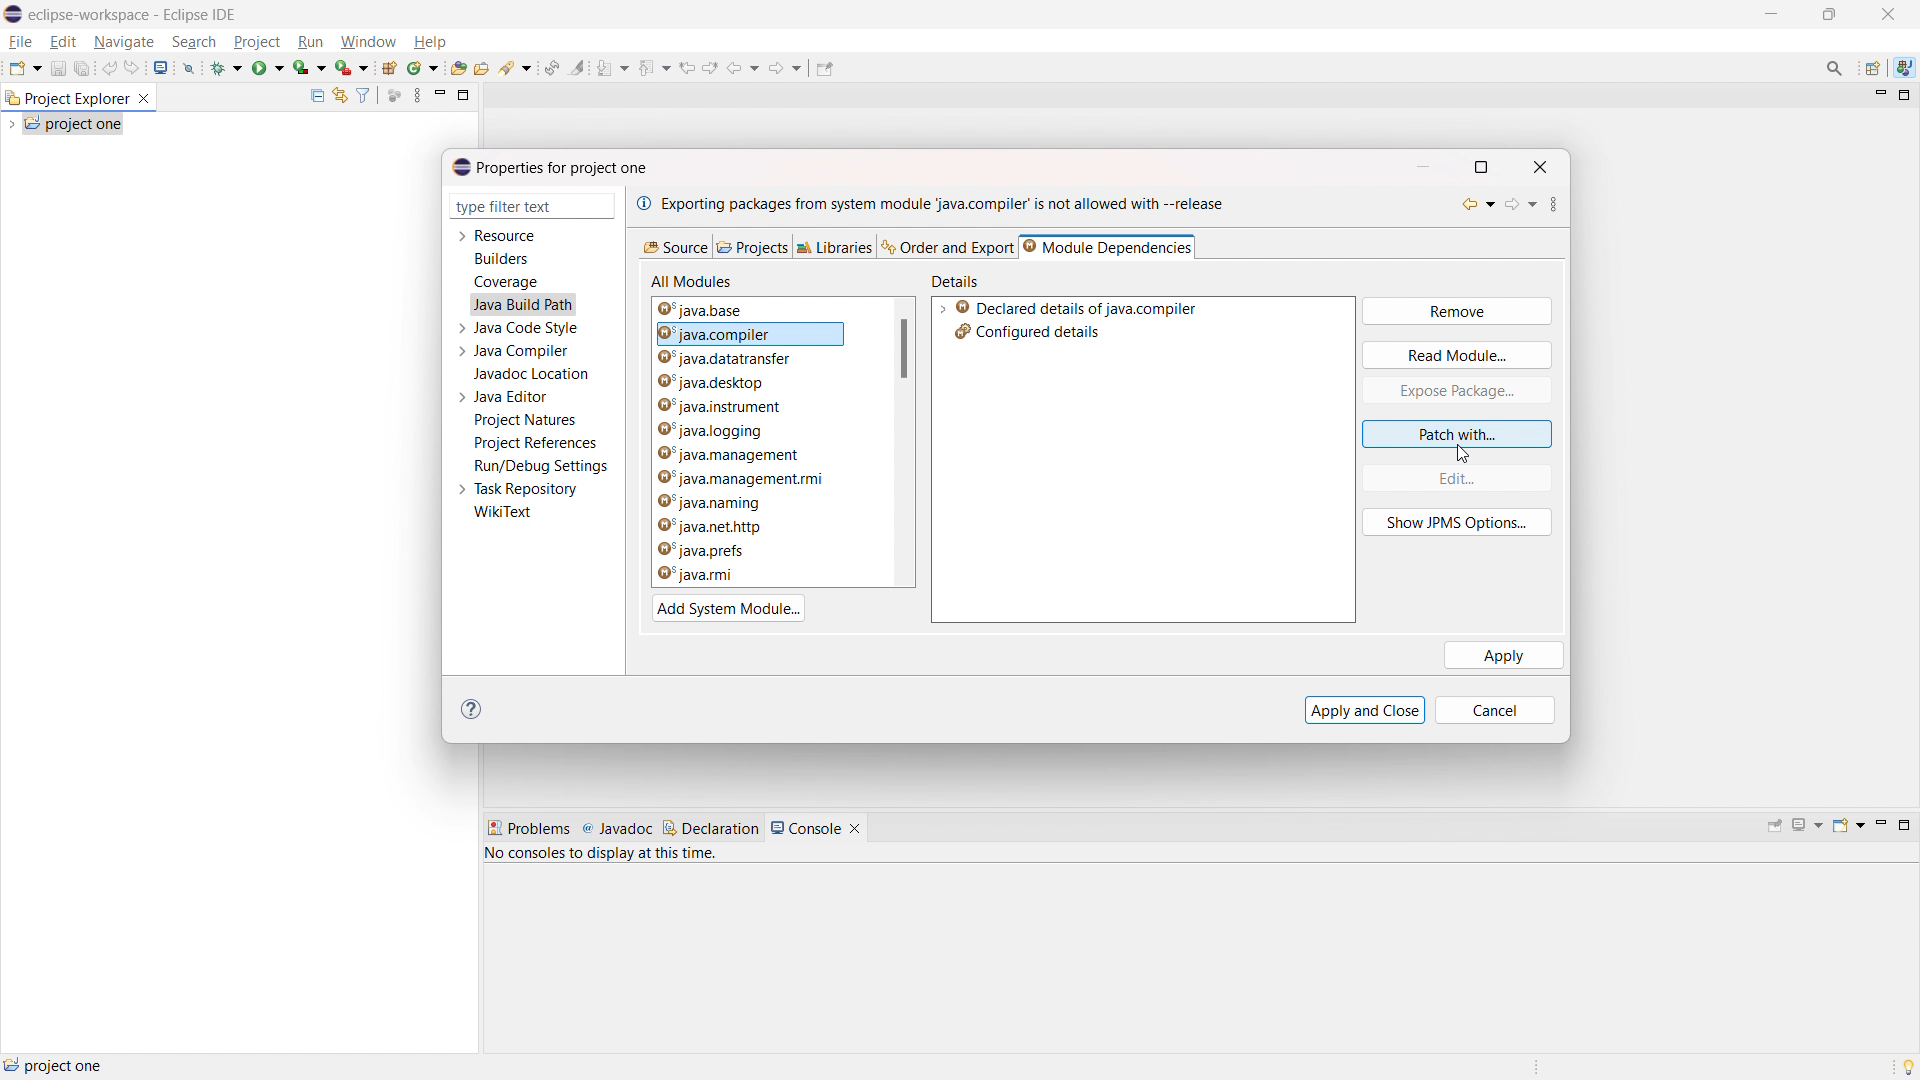  I want to click on remove, so click(1456, 312).